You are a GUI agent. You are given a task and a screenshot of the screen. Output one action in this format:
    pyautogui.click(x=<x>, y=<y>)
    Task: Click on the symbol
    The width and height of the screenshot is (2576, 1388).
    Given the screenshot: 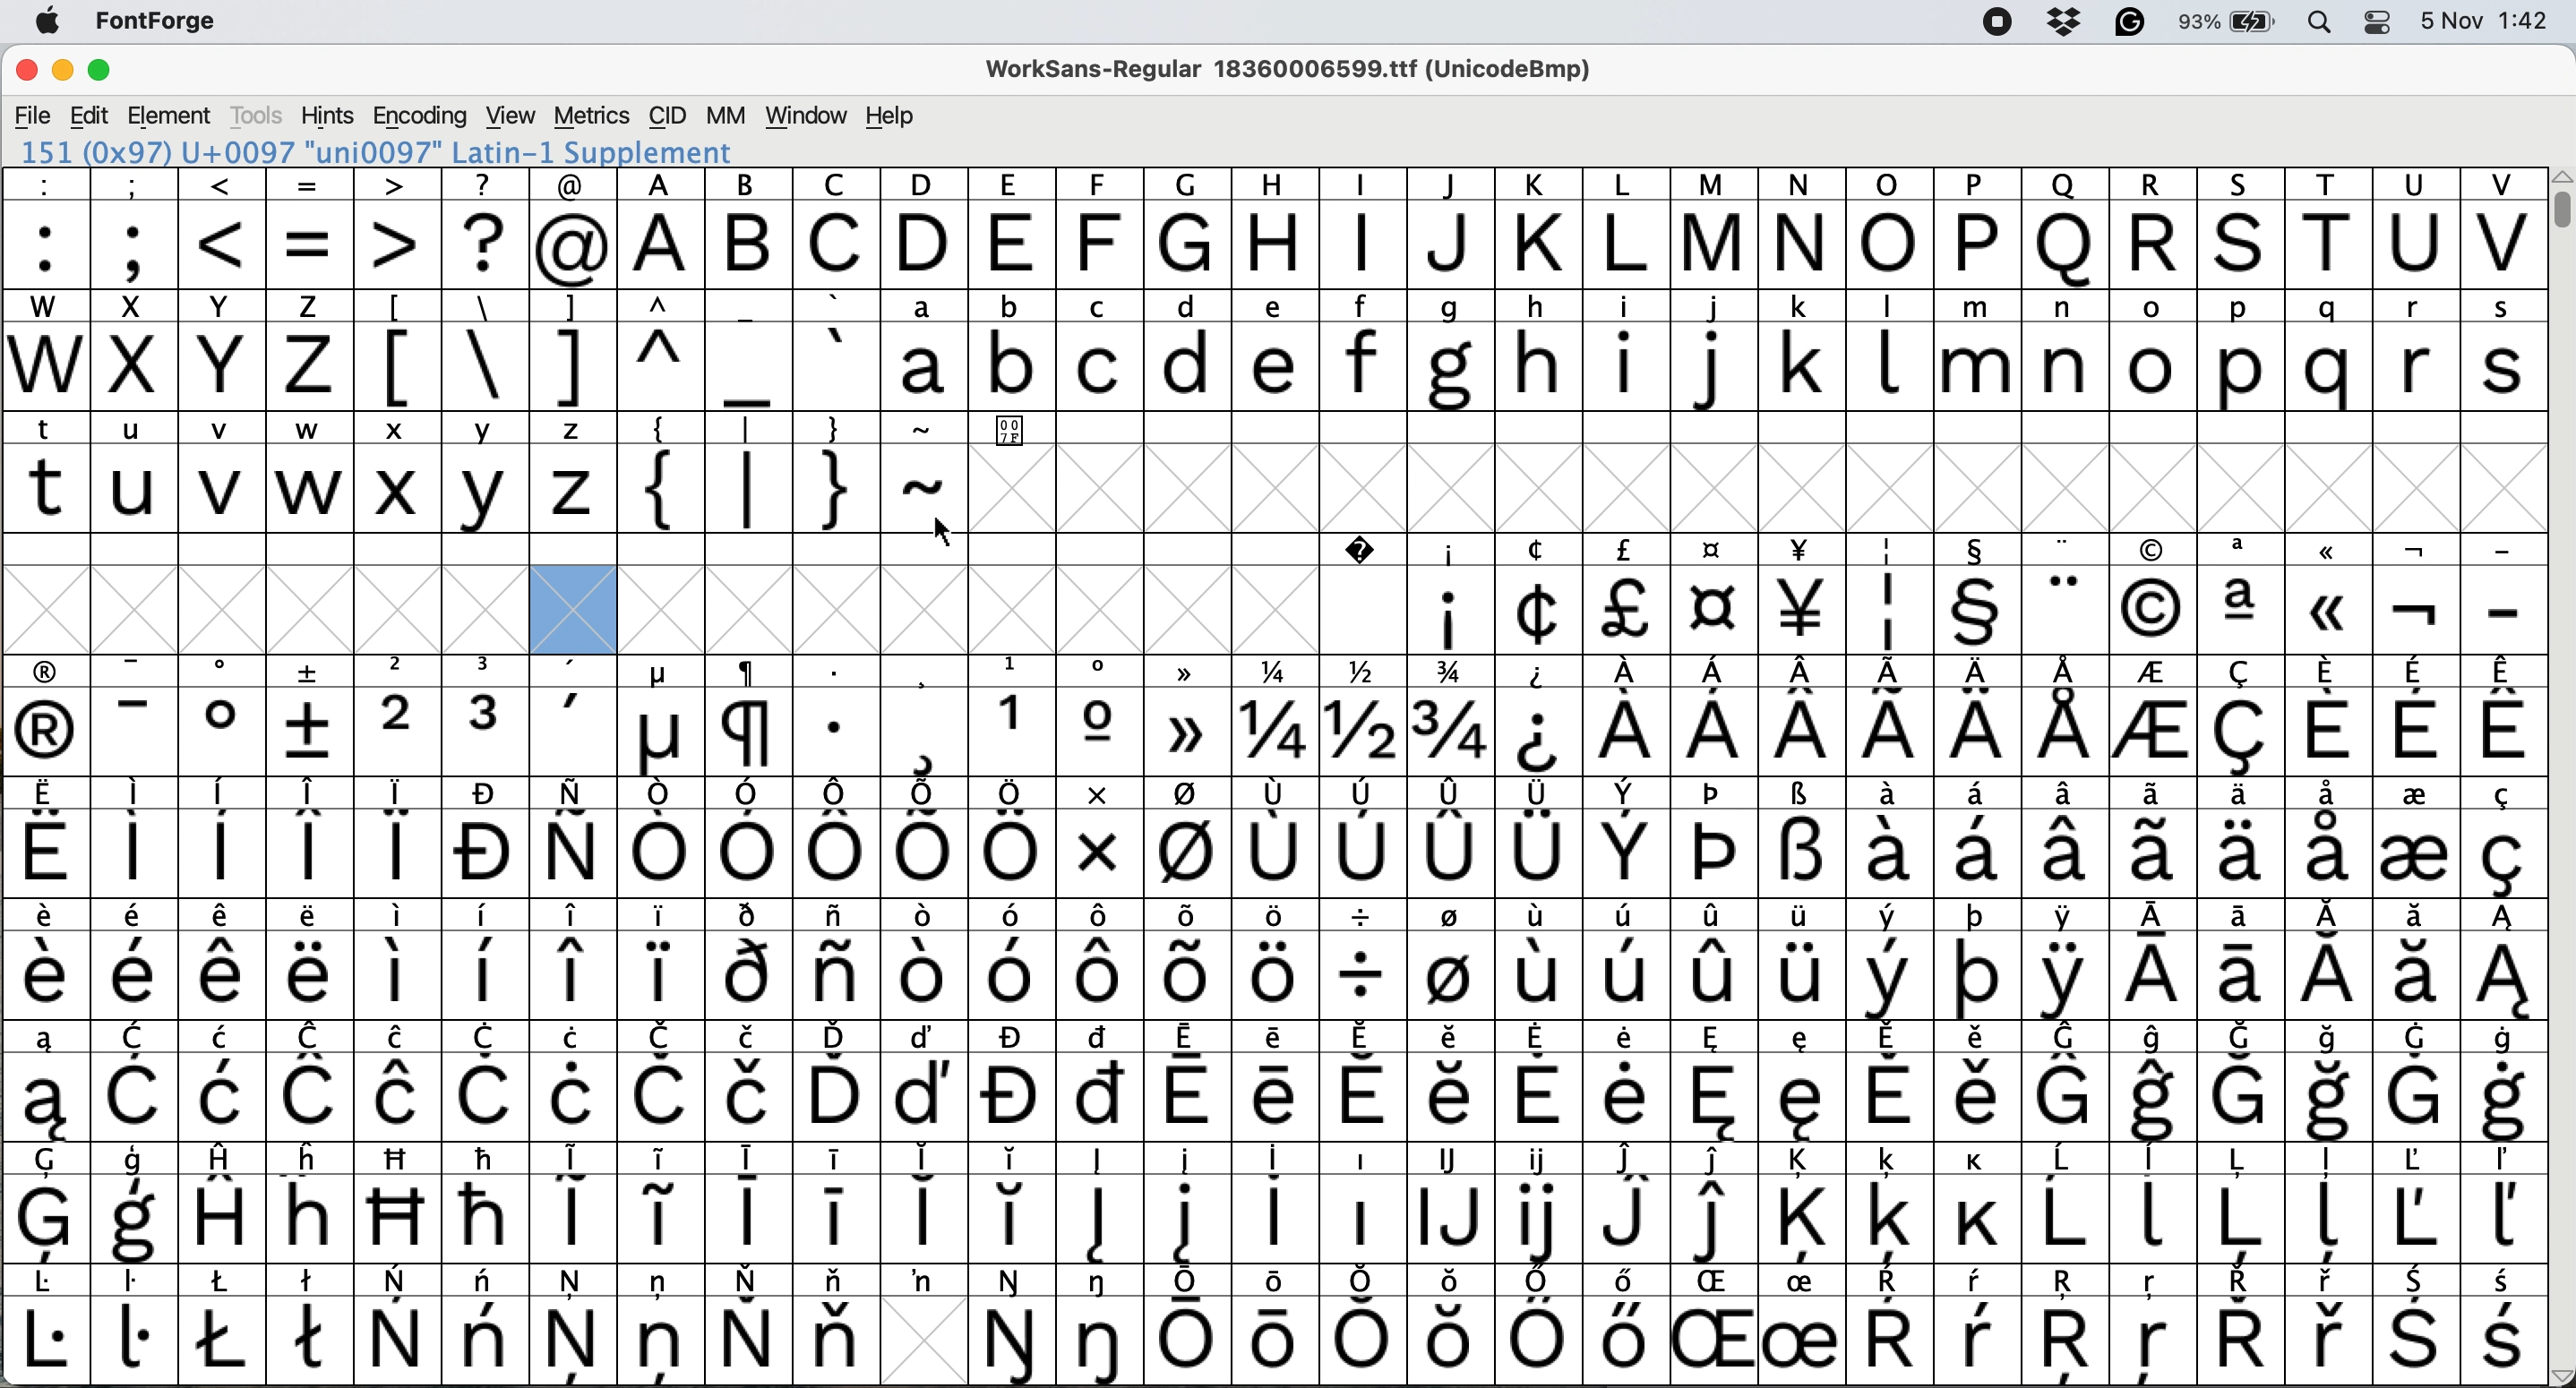 What is the action you would take?
    pyautogui.click(x=1802, y=1204)
    